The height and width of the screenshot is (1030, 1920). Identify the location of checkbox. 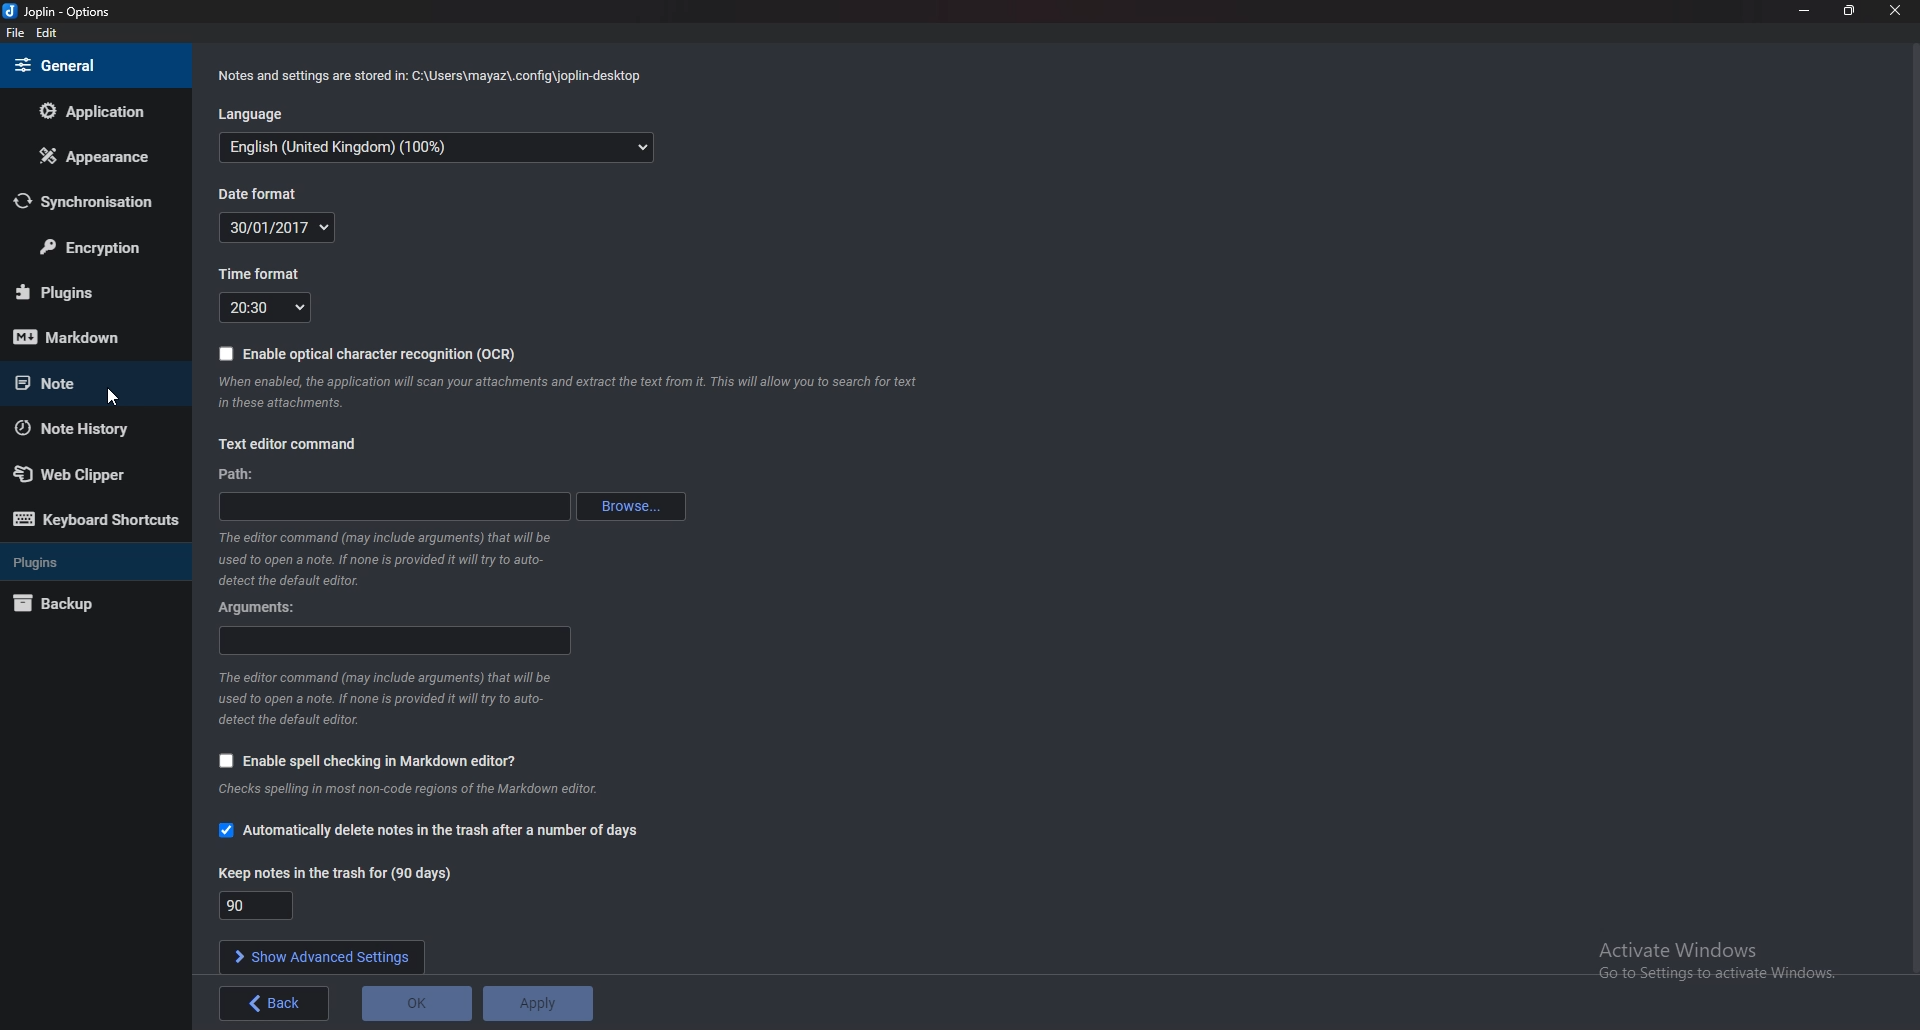
(222, 833).